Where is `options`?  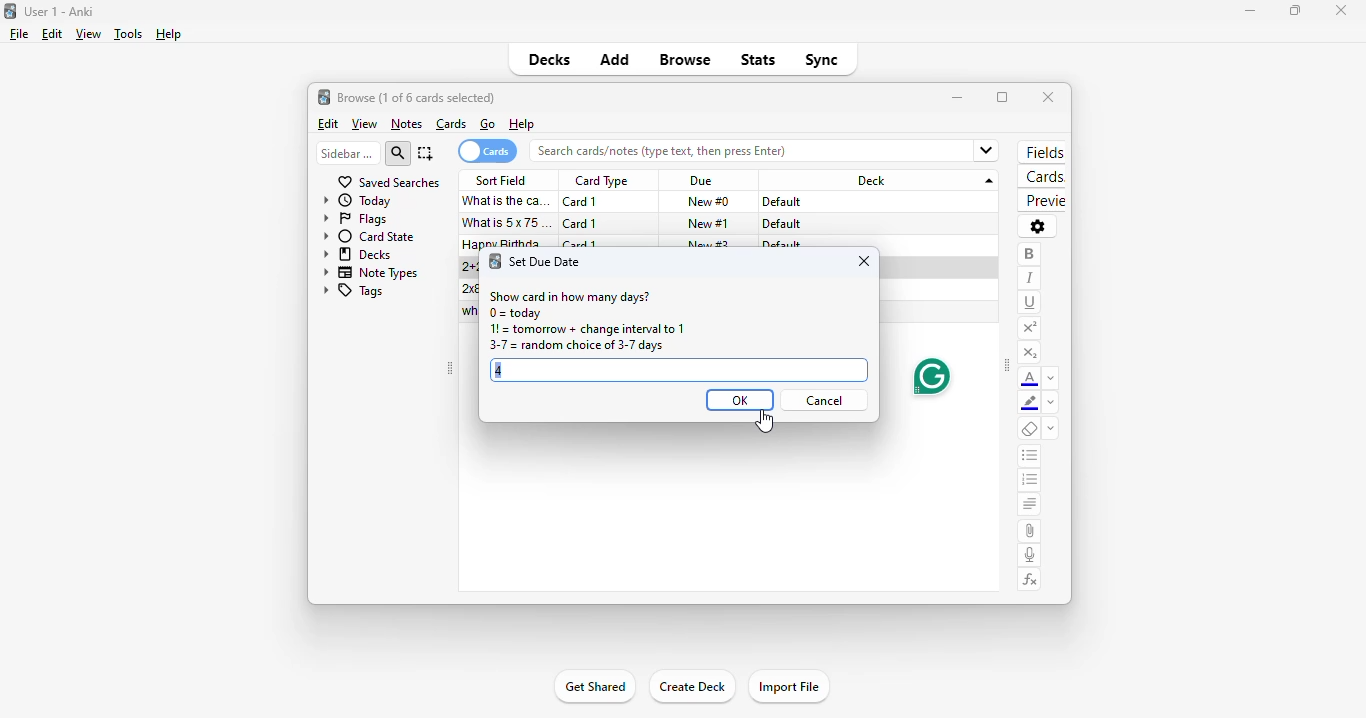
options is located at coordinates (1037, 226).